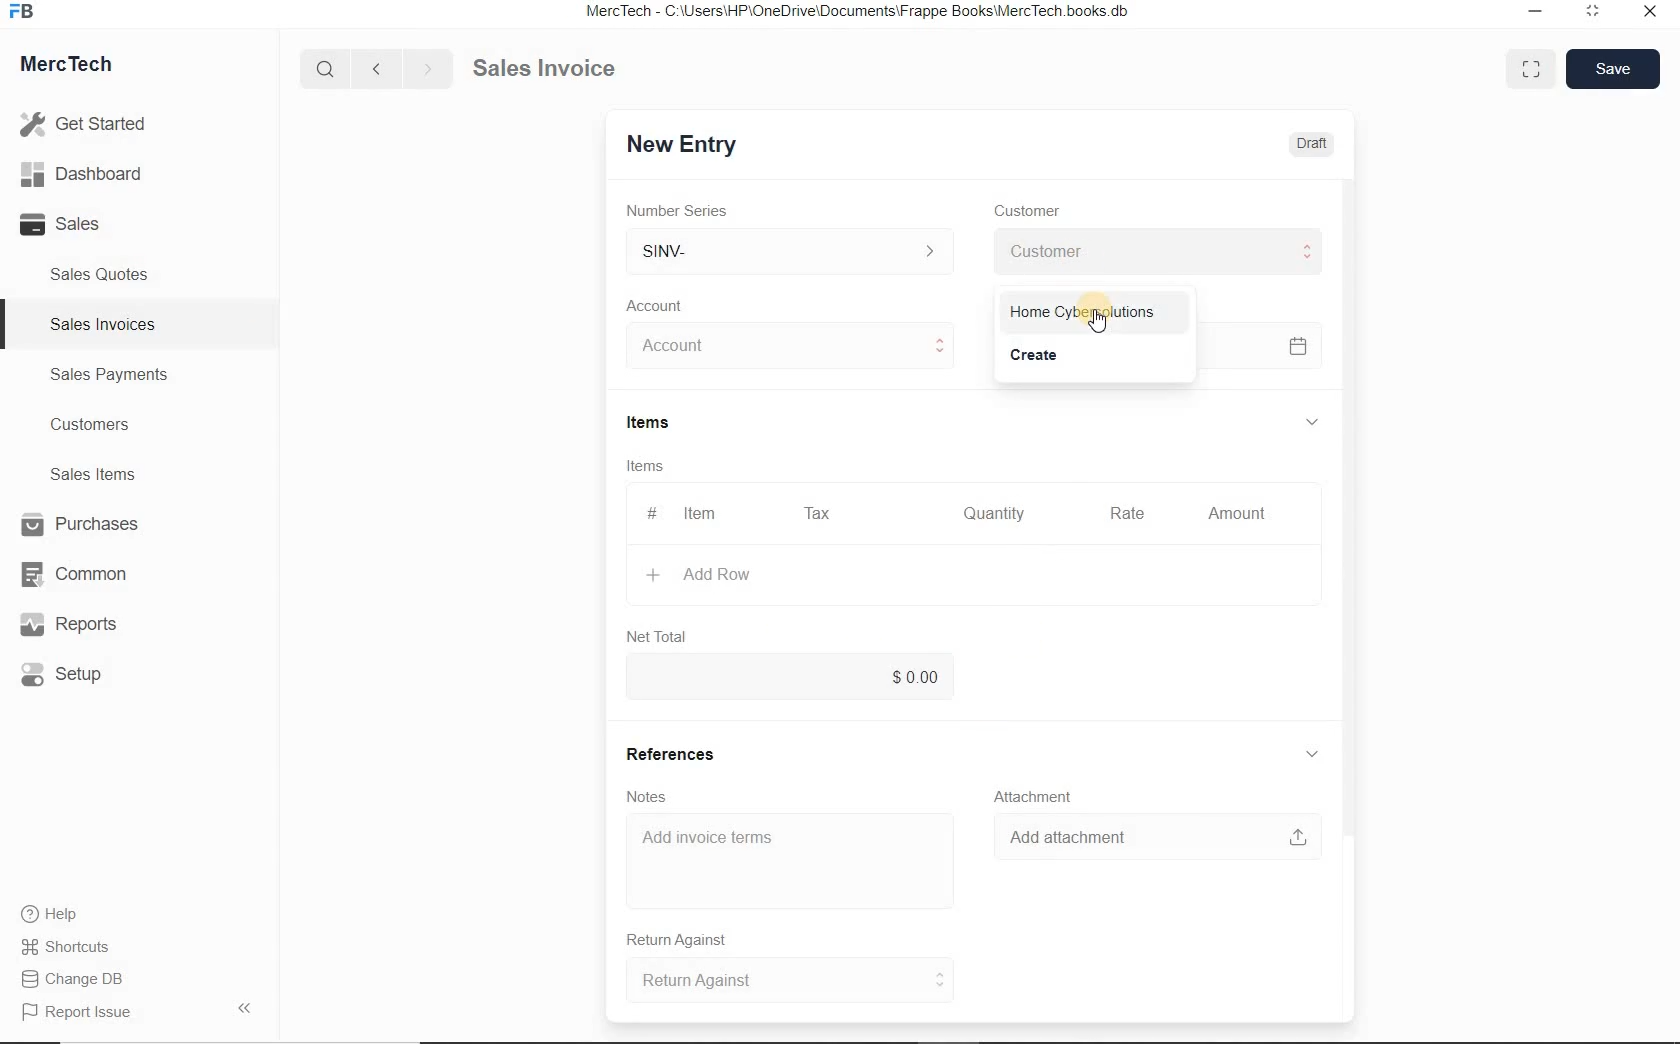  Describe the element at coordinates (84, 674) in the screenshot. I see `Setup` at that location.